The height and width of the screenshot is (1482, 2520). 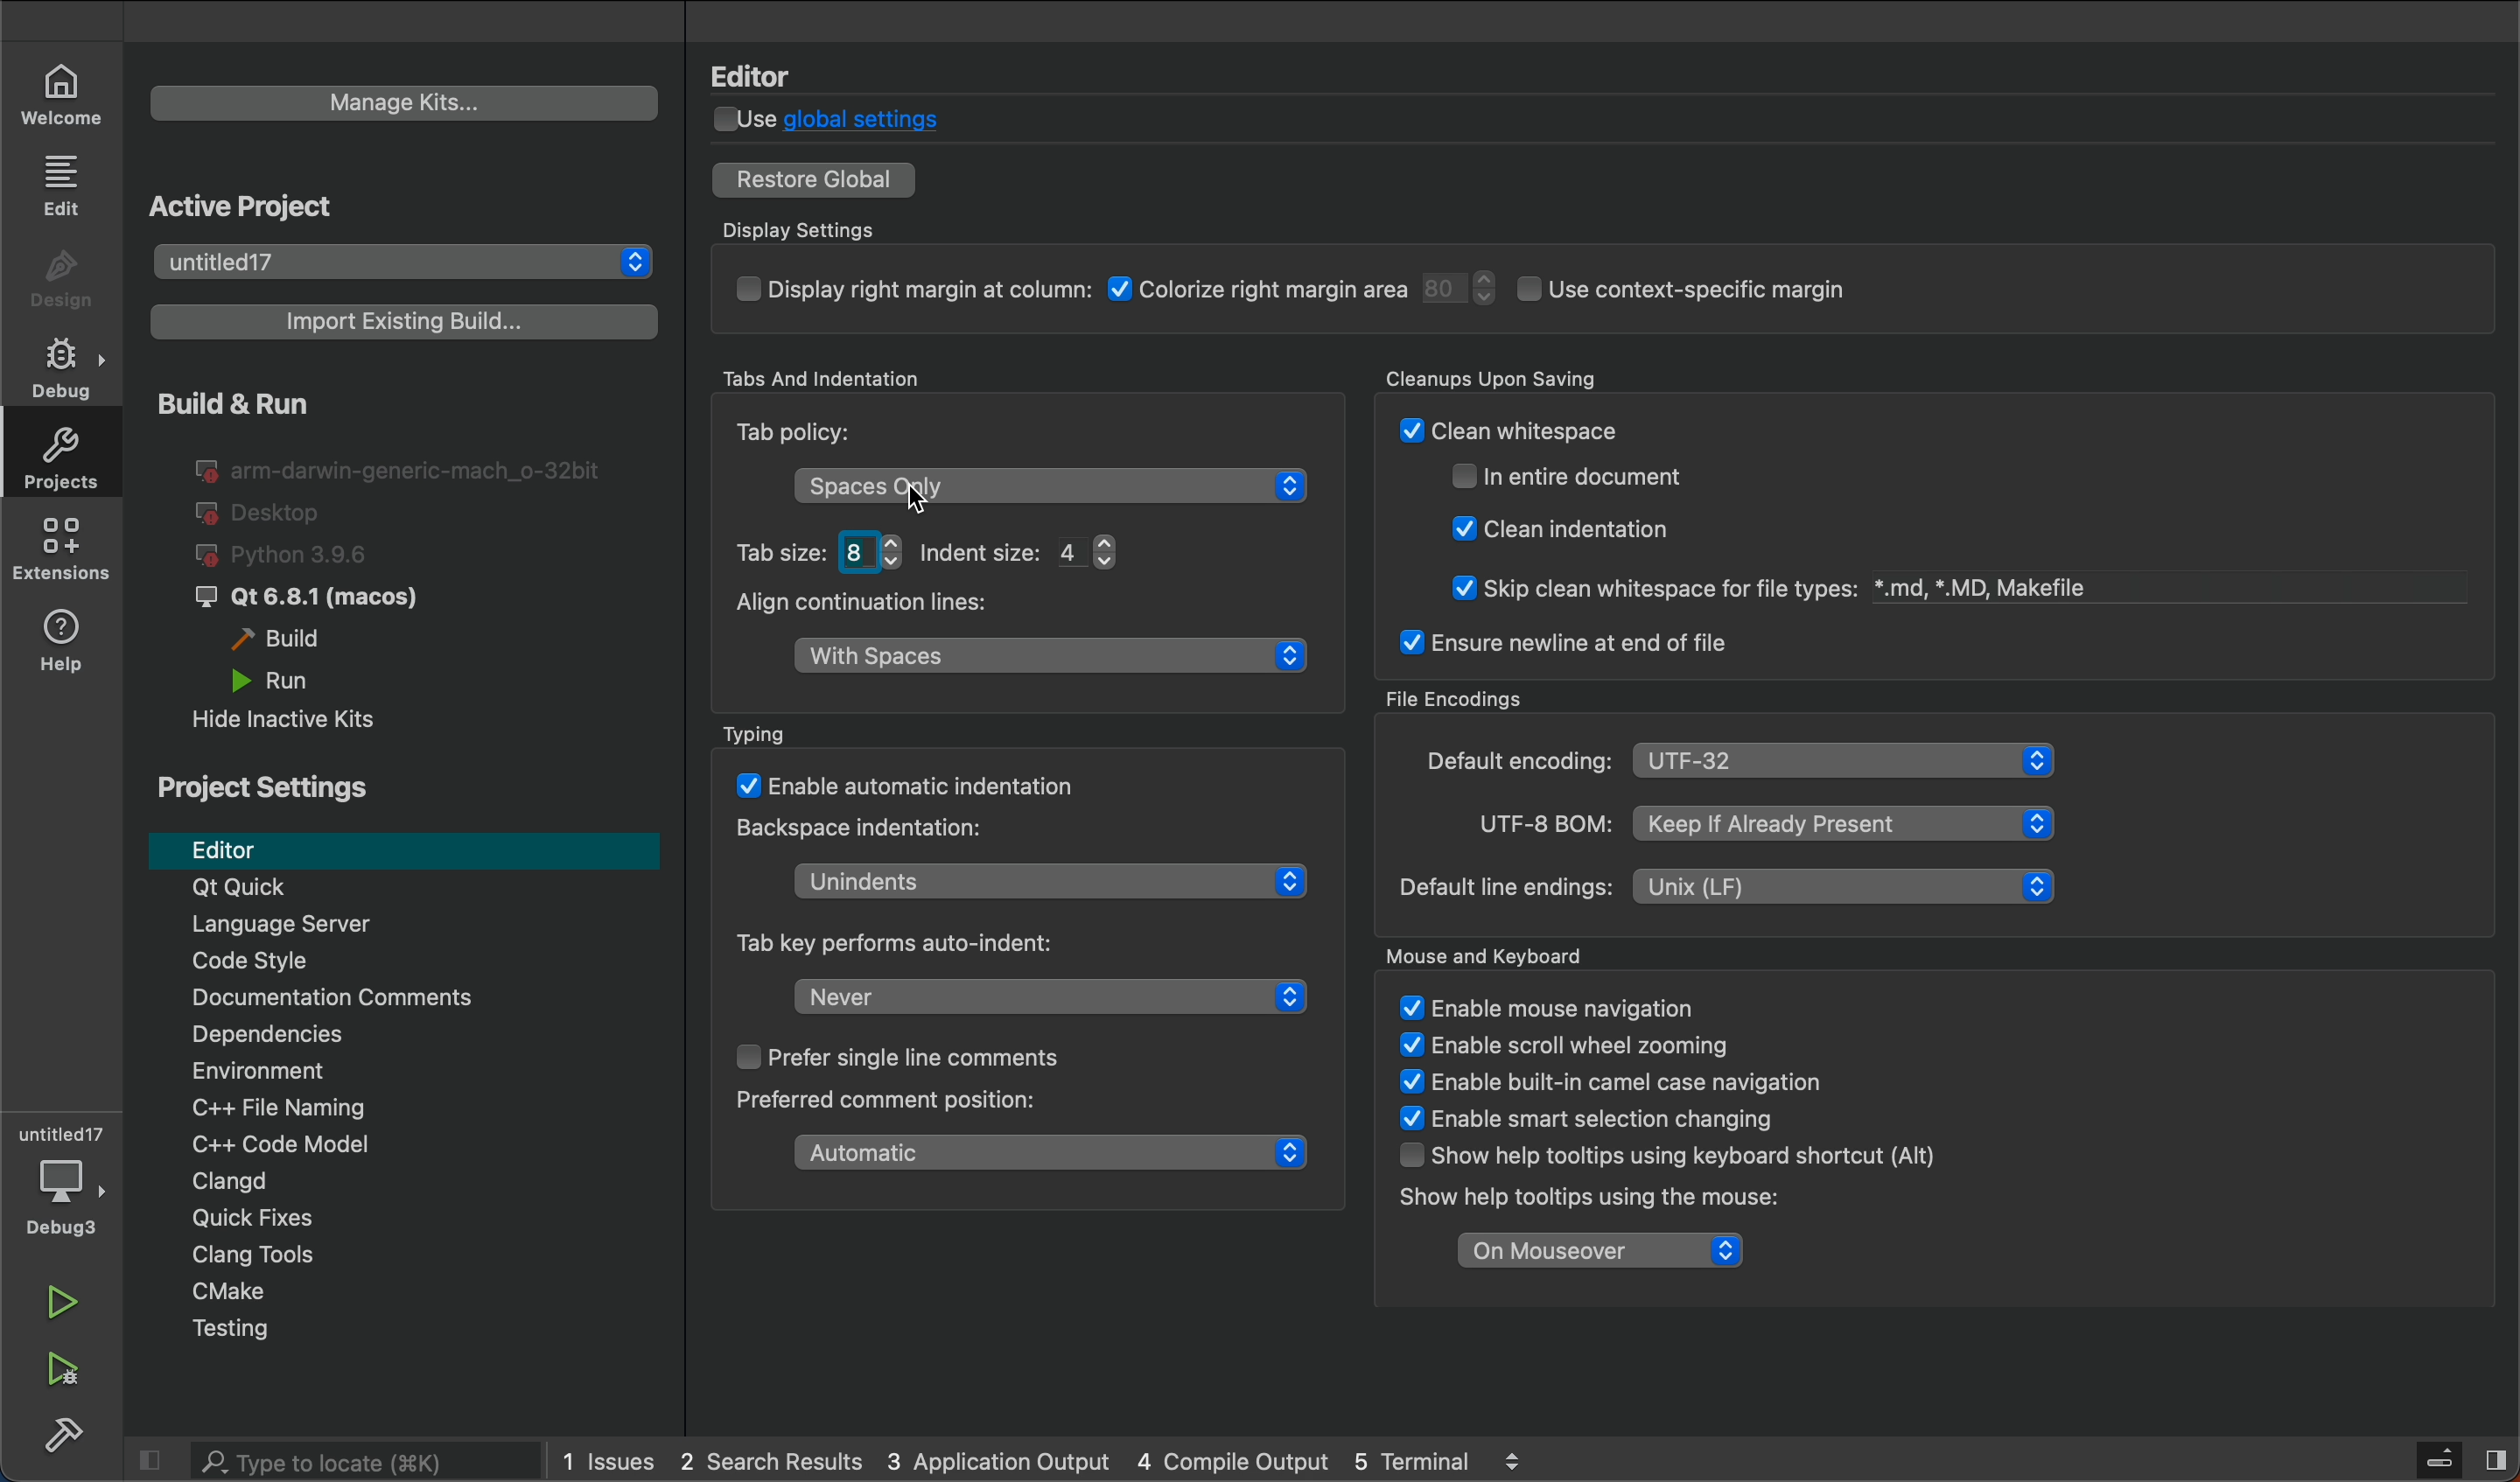 What do you see at coordinates (68, 281) in the screenshot?
I see `design` at bounding box center [68, 281].